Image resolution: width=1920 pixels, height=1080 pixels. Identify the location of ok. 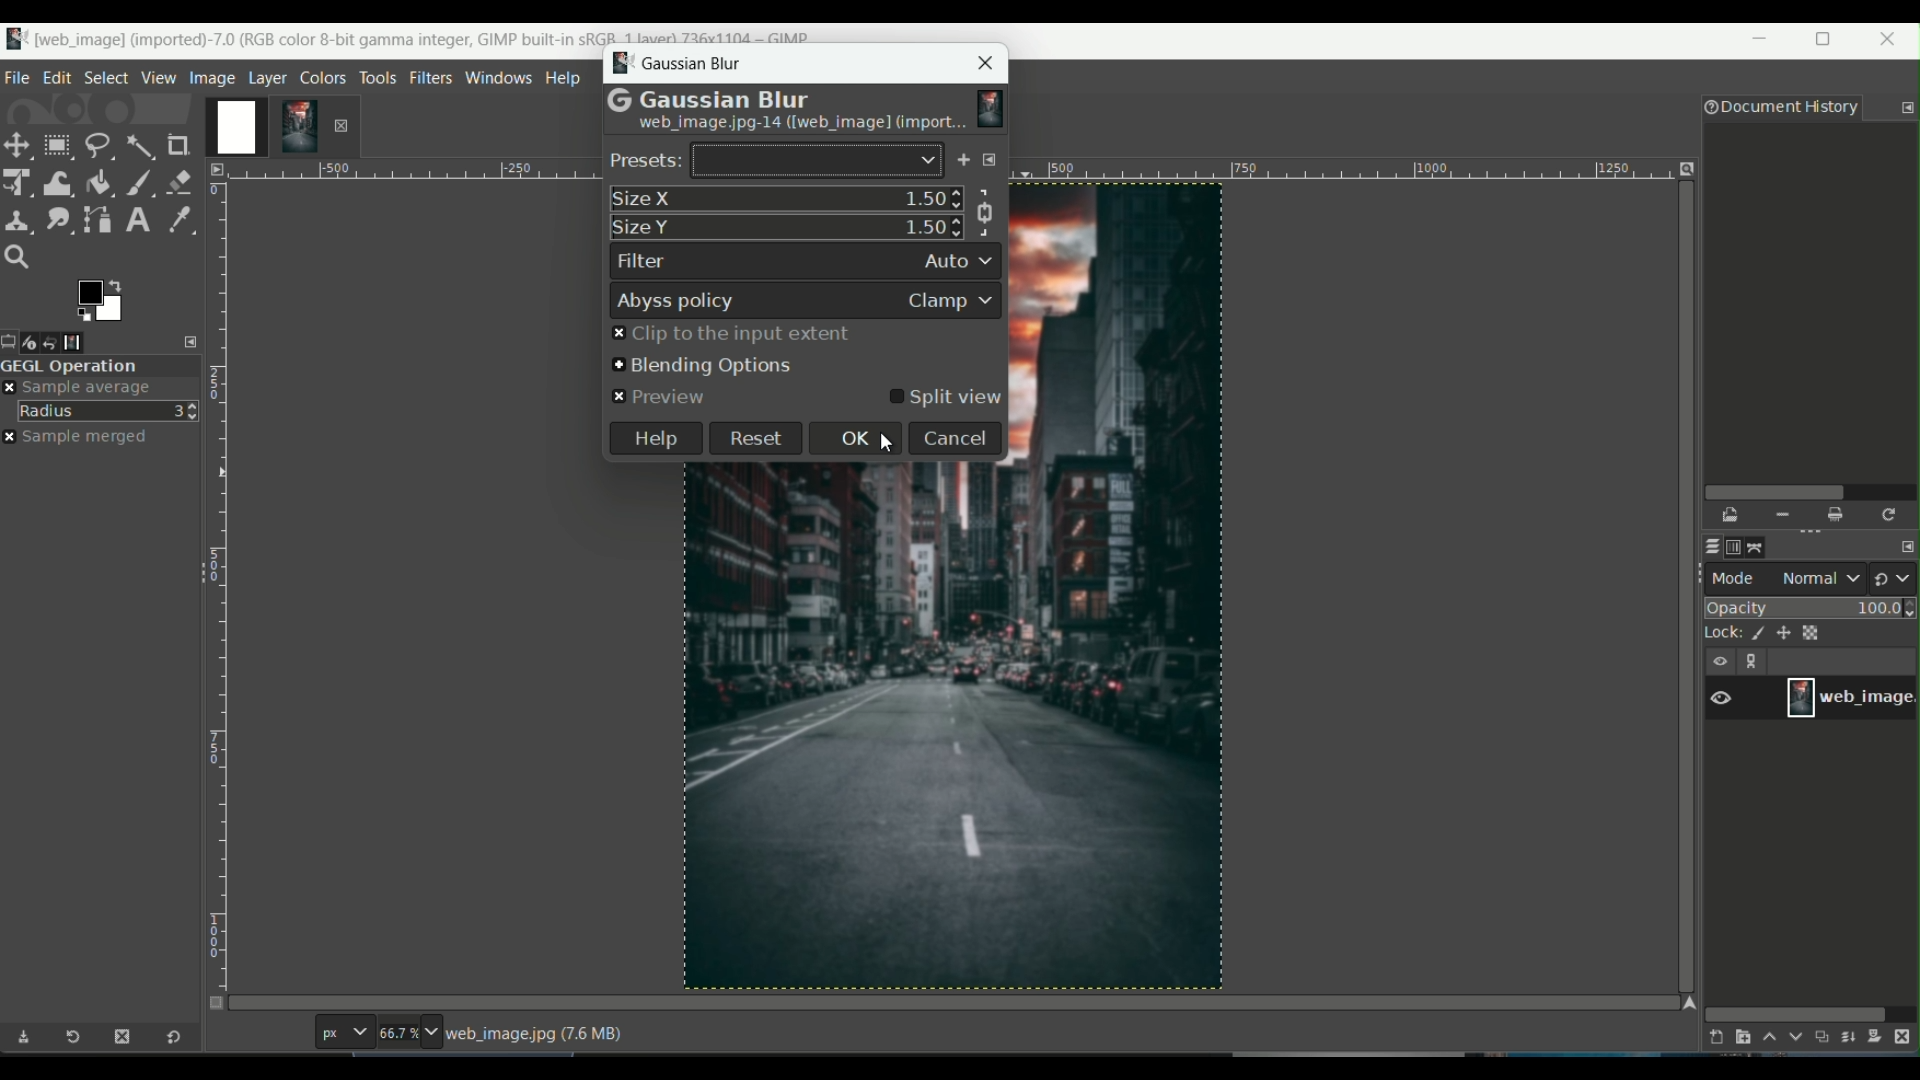
(851, 438).